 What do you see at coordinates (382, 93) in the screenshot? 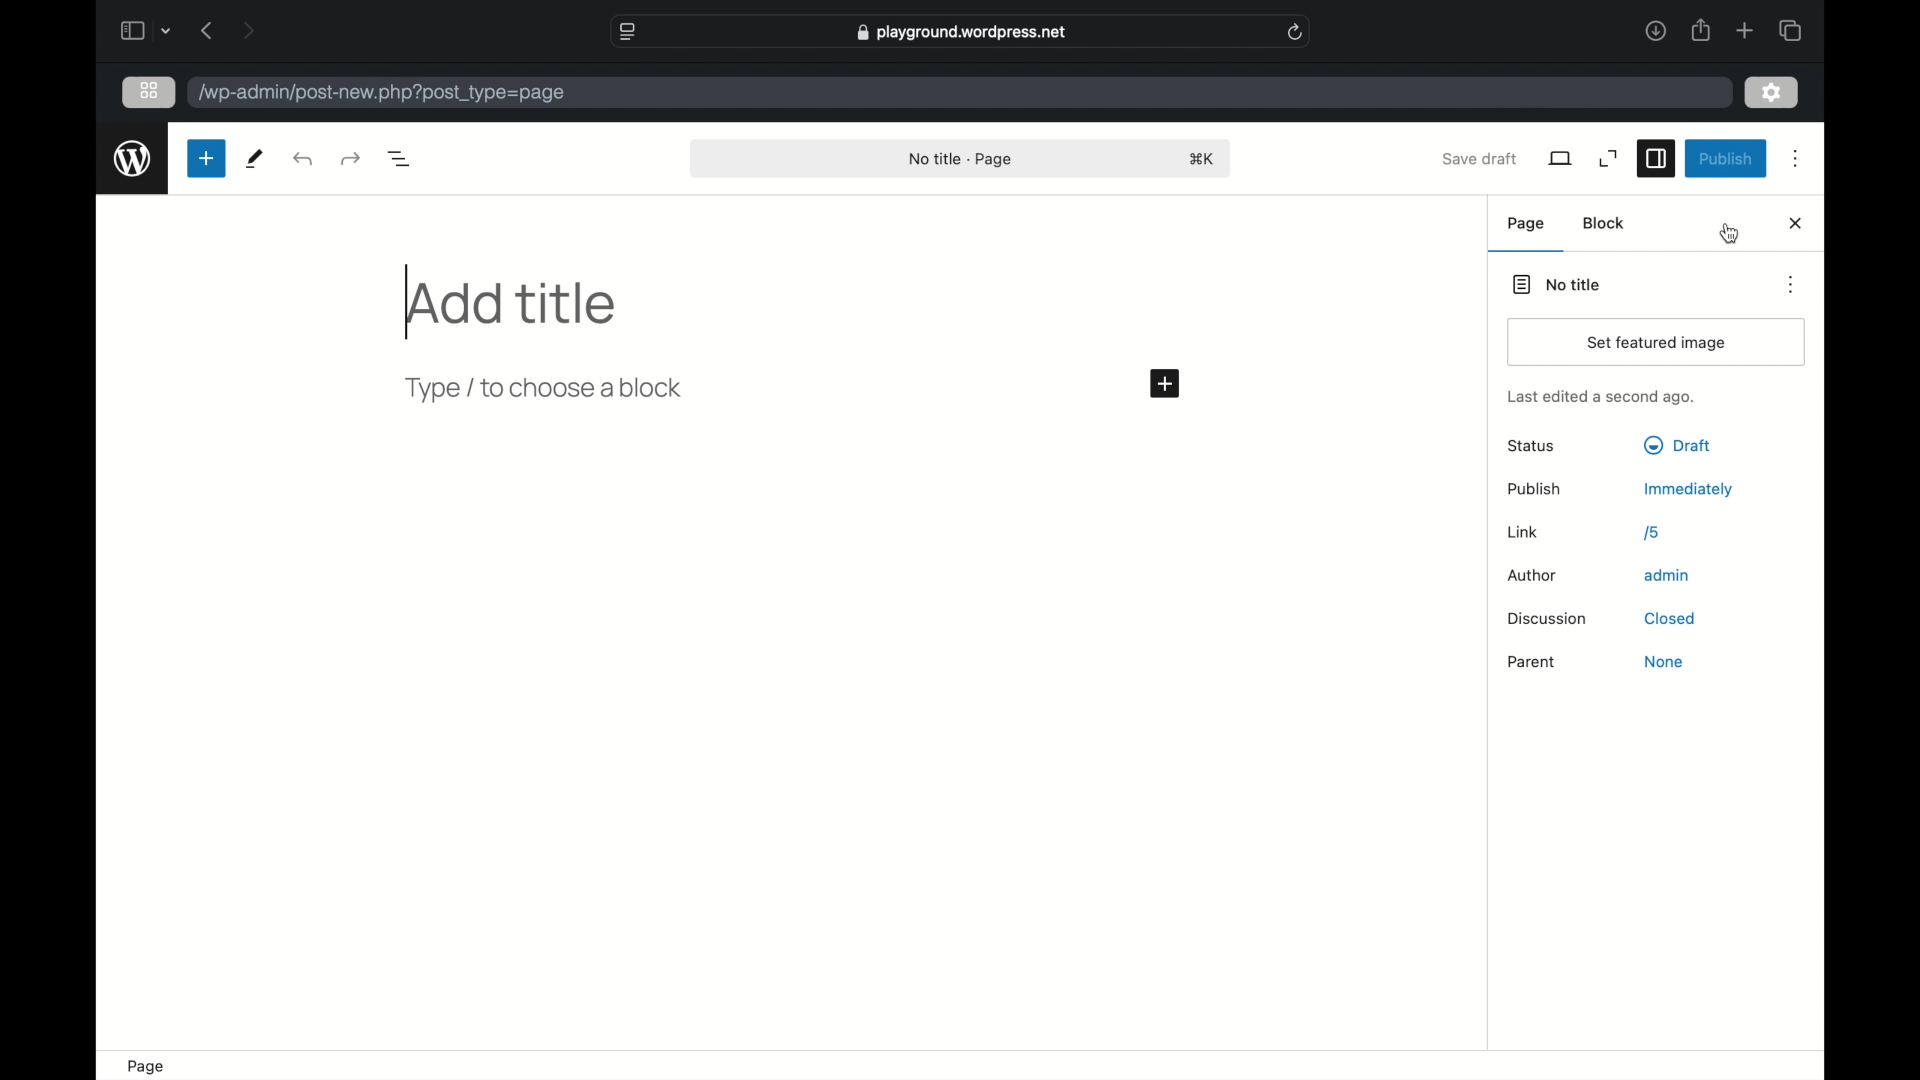
I see `web address` at bounding box center [382, 93].